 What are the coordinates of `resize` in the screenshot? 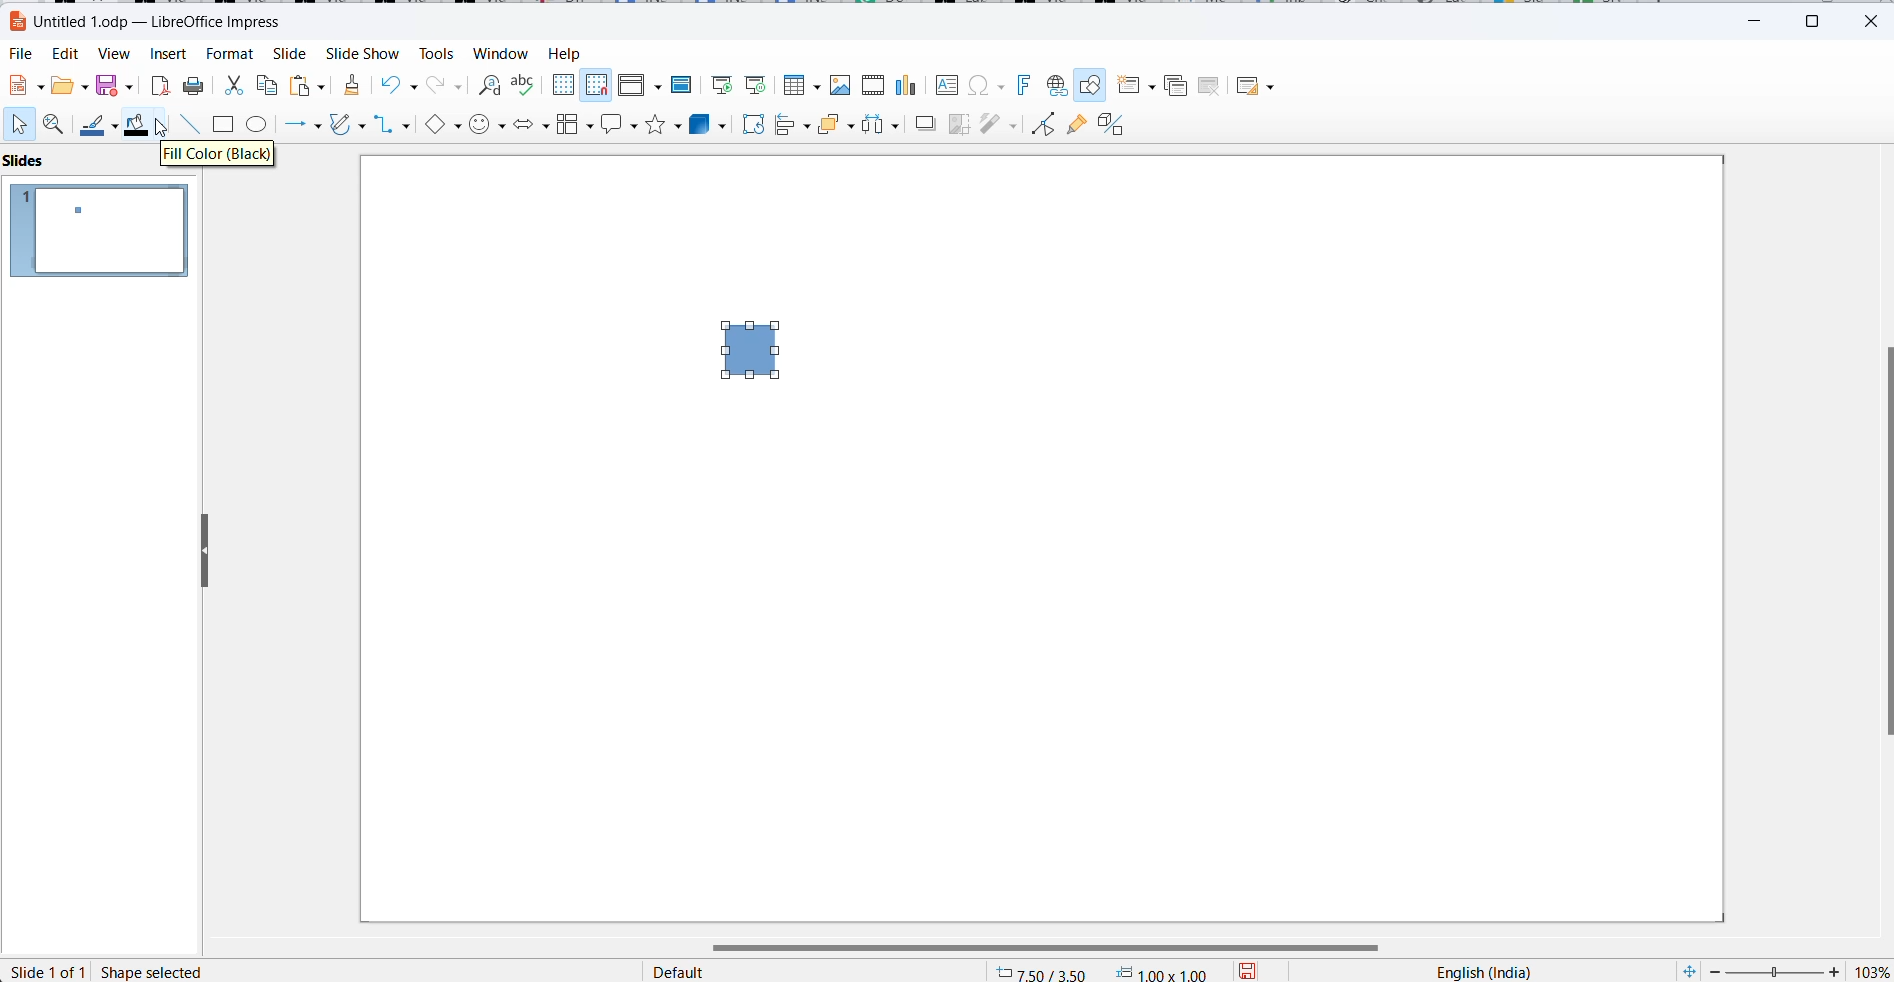 It's located at (197, 548).